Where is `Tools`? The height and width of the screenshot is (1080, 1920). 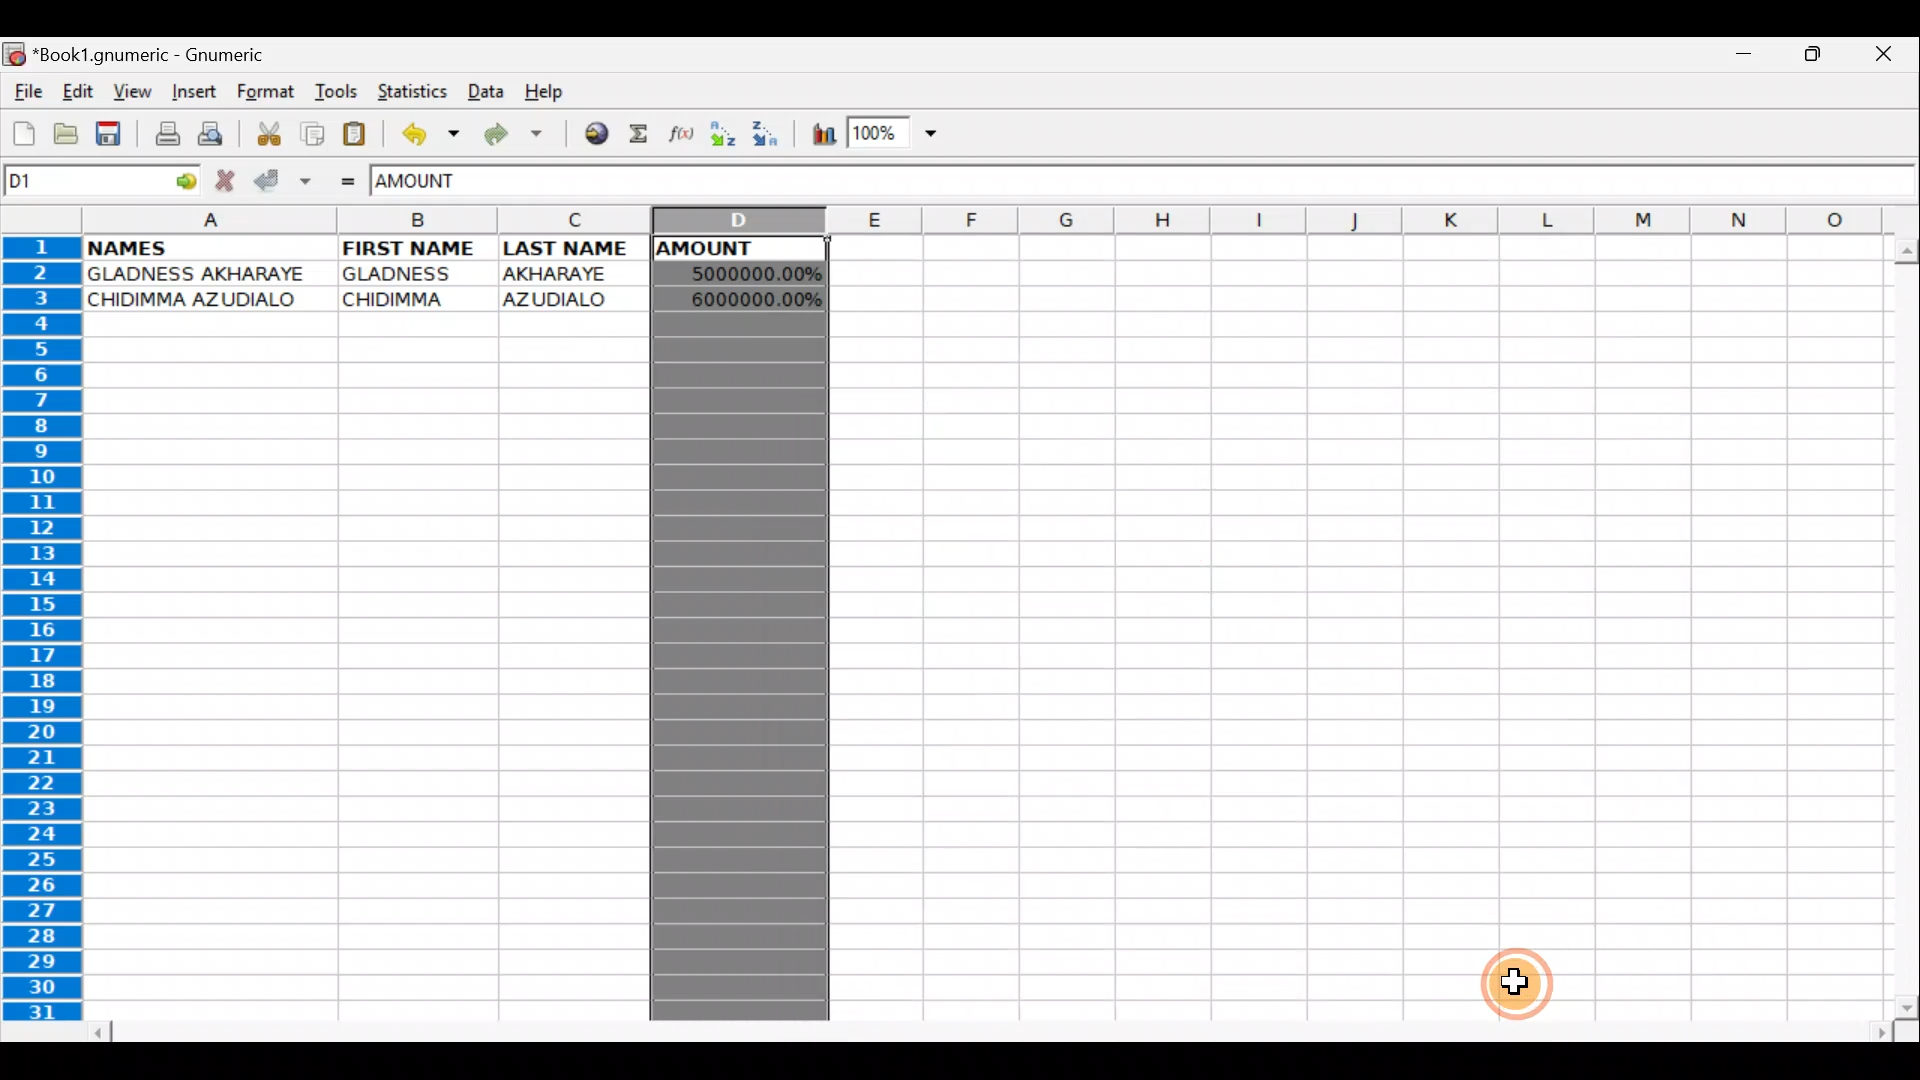 Tools is located at coordinates (330, 93).